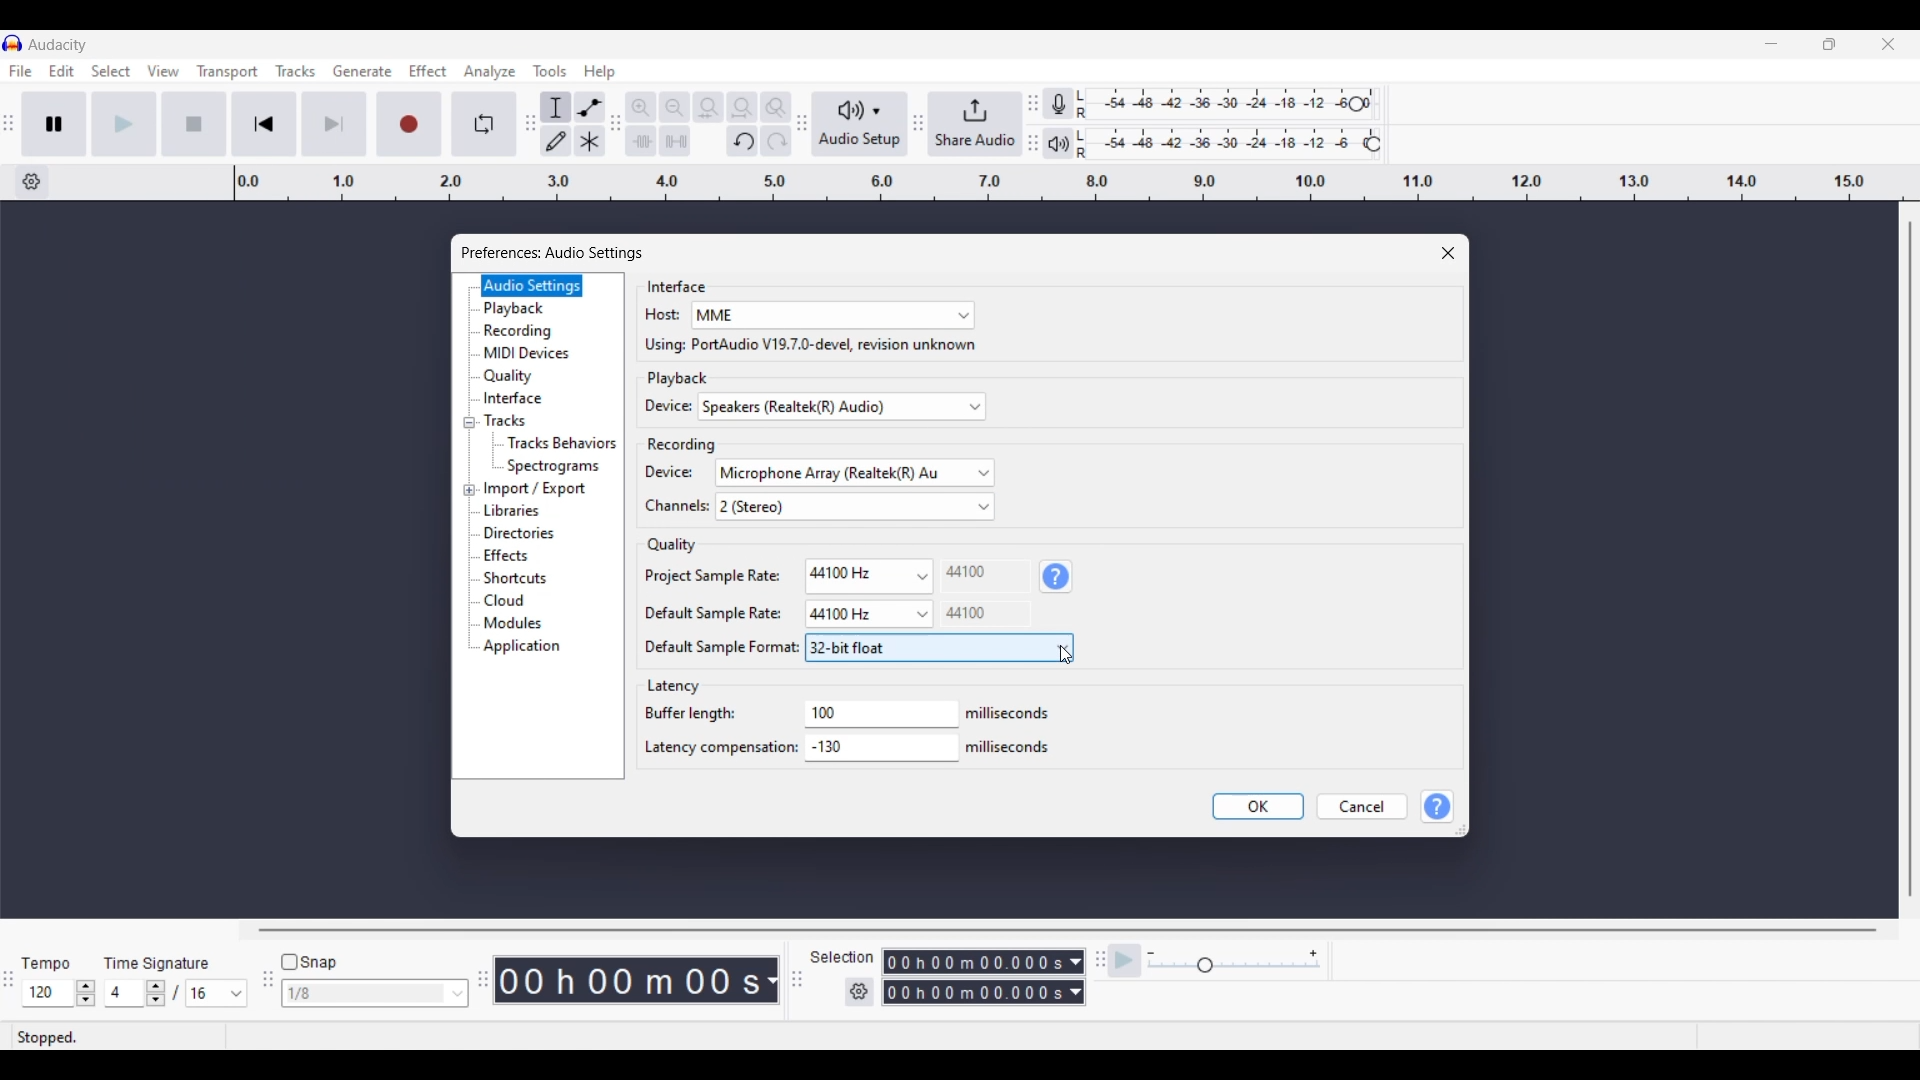  I want to click on Redo, so click(775, 140).